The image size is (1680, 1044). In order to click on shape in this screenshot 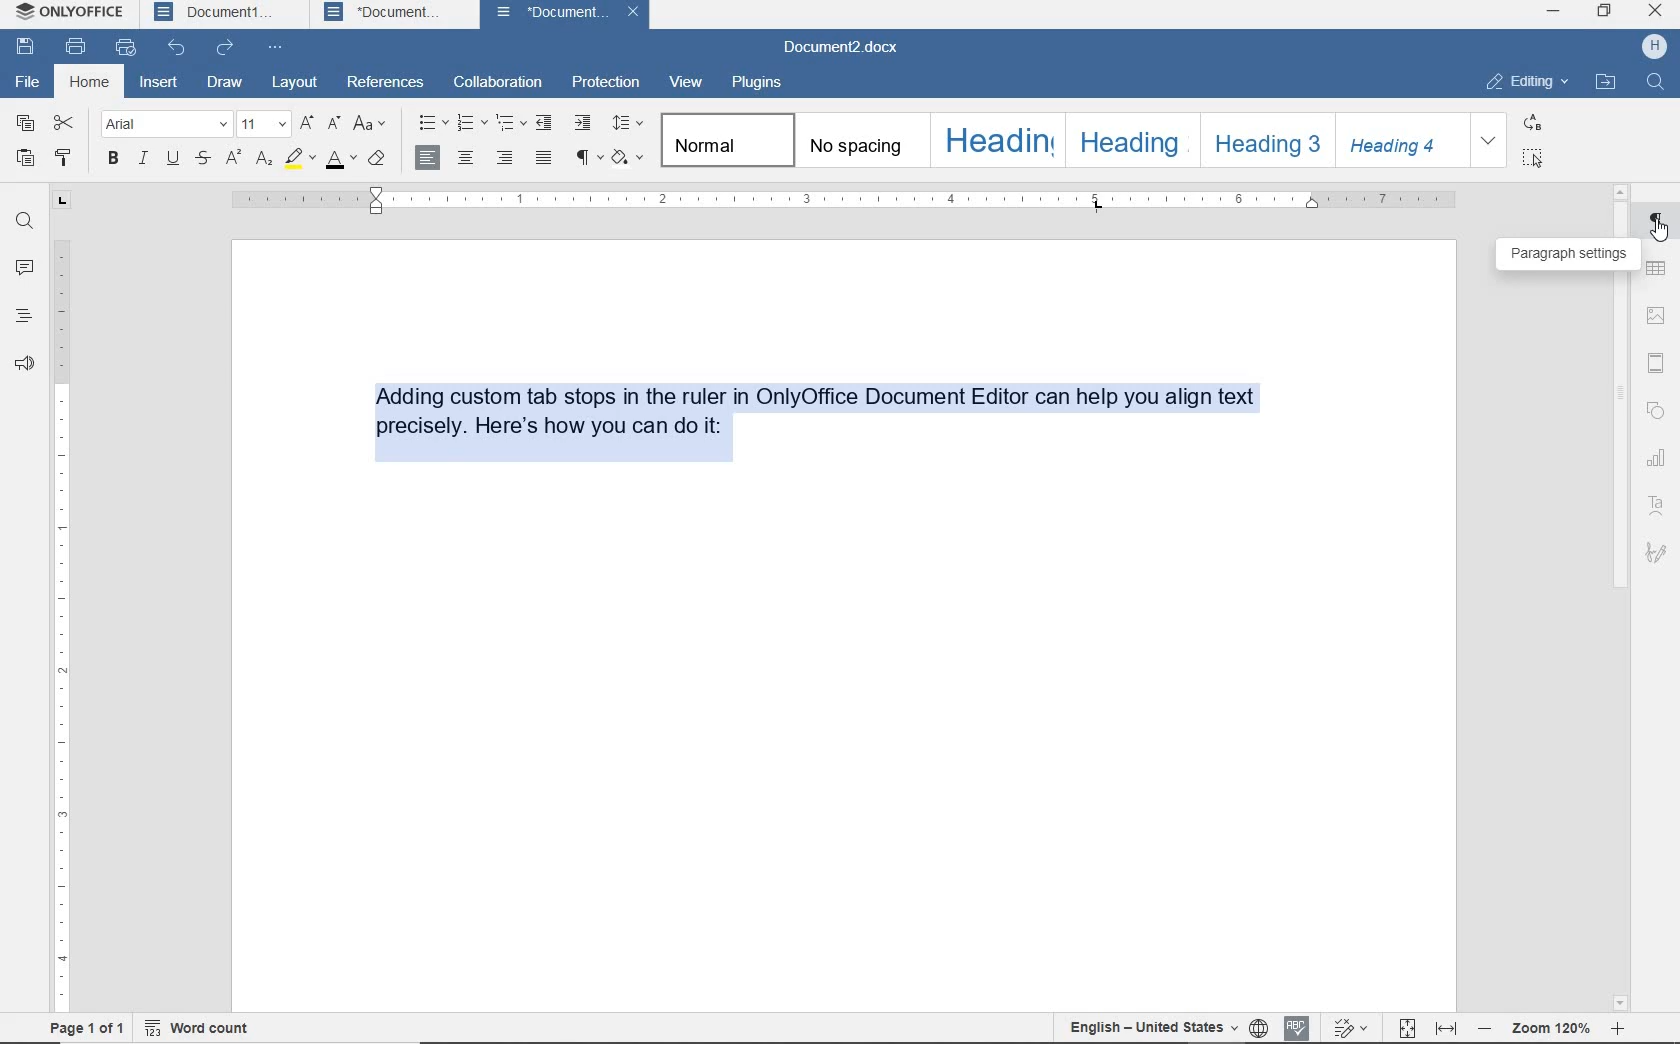, I will do `click(1660, 409)`.